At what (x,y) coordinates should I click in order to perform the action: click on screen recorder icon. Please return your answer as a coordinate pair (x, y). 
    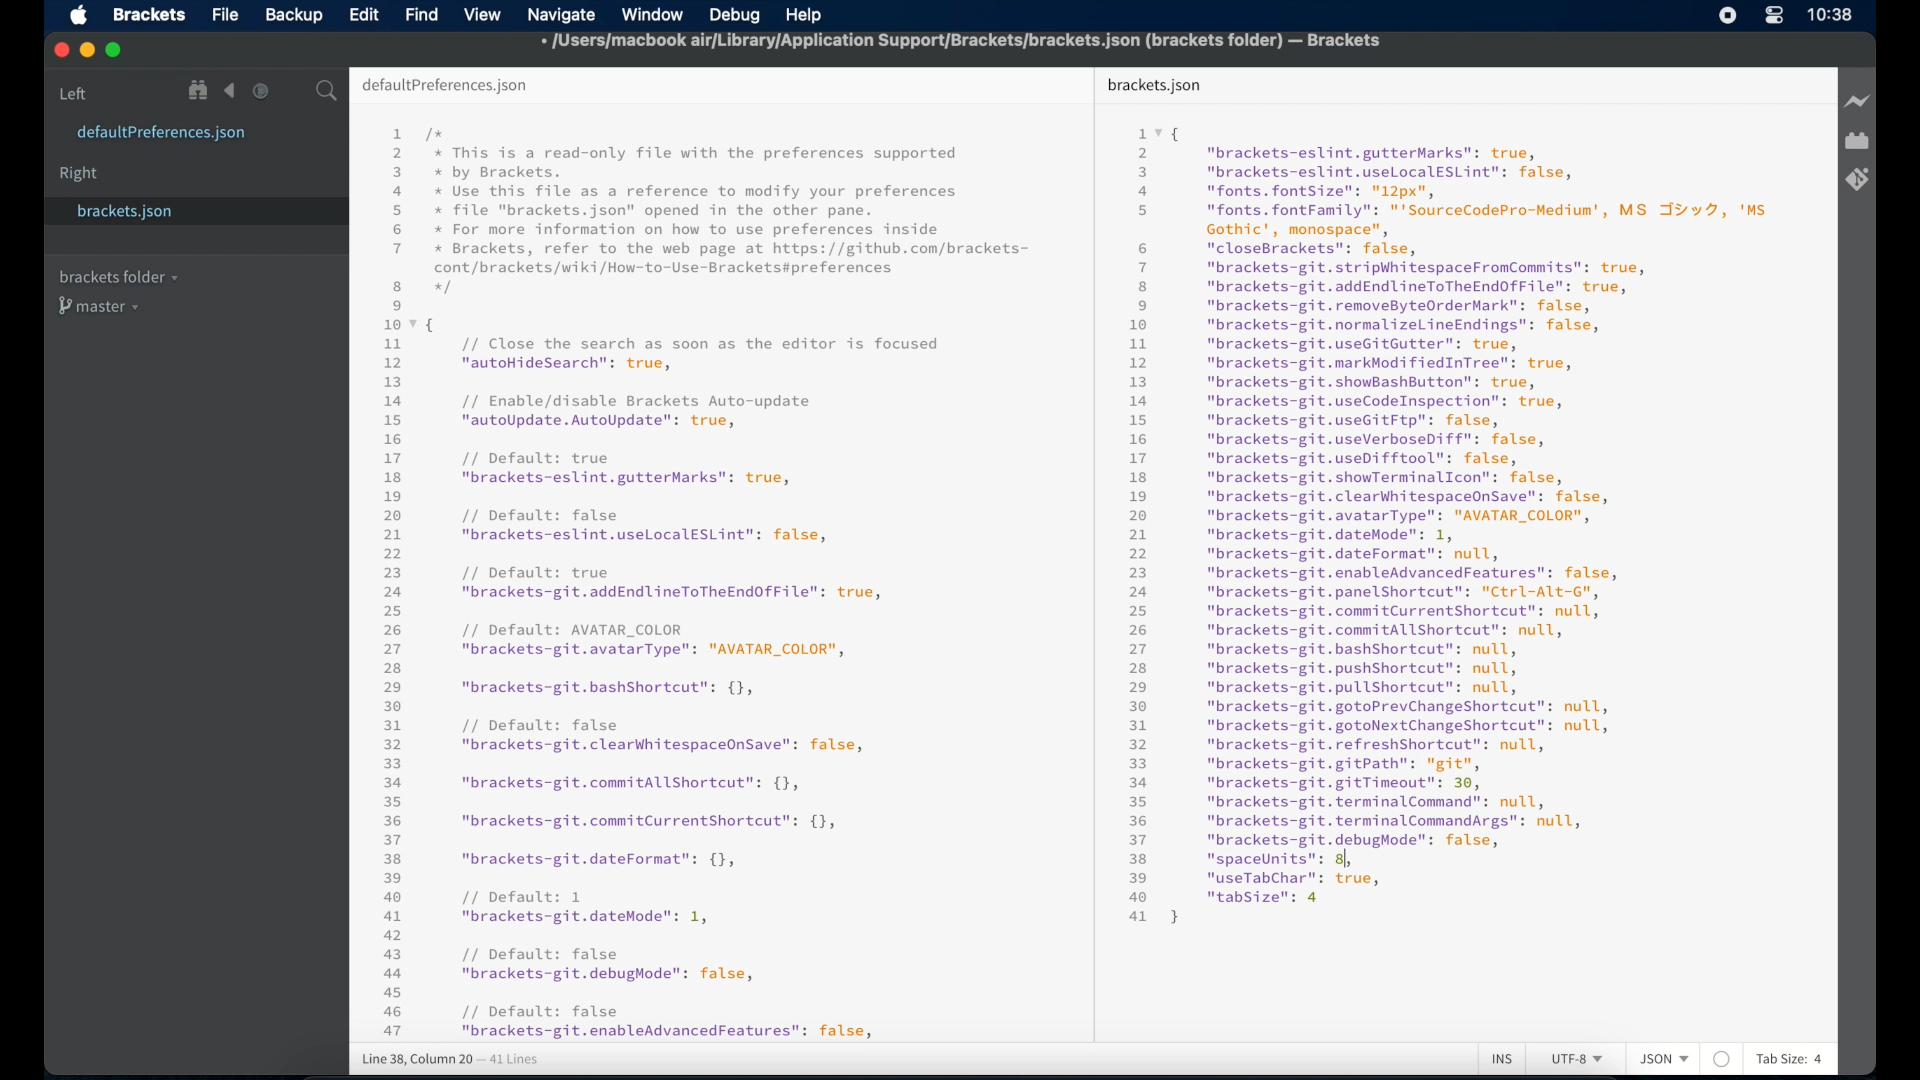
    Looking at the image, I should click on (1728, 15).